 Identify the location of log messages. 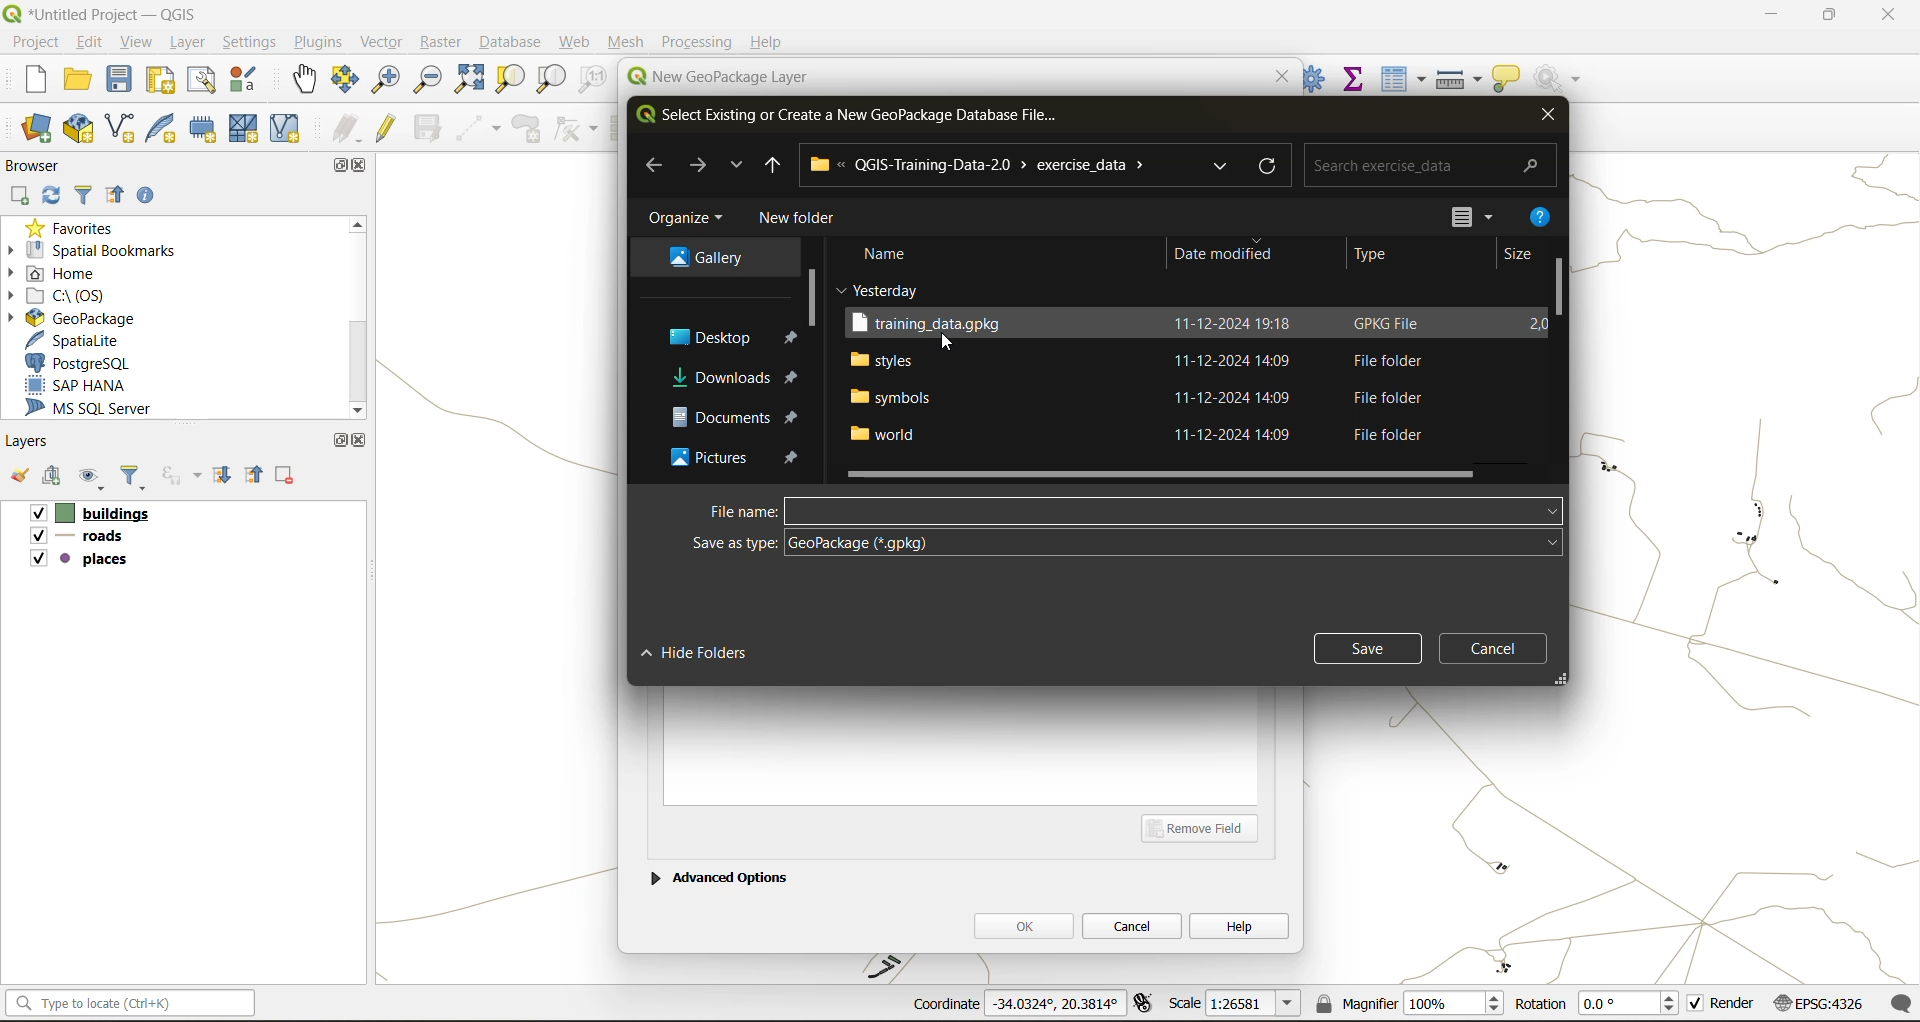
(1903, 1003).